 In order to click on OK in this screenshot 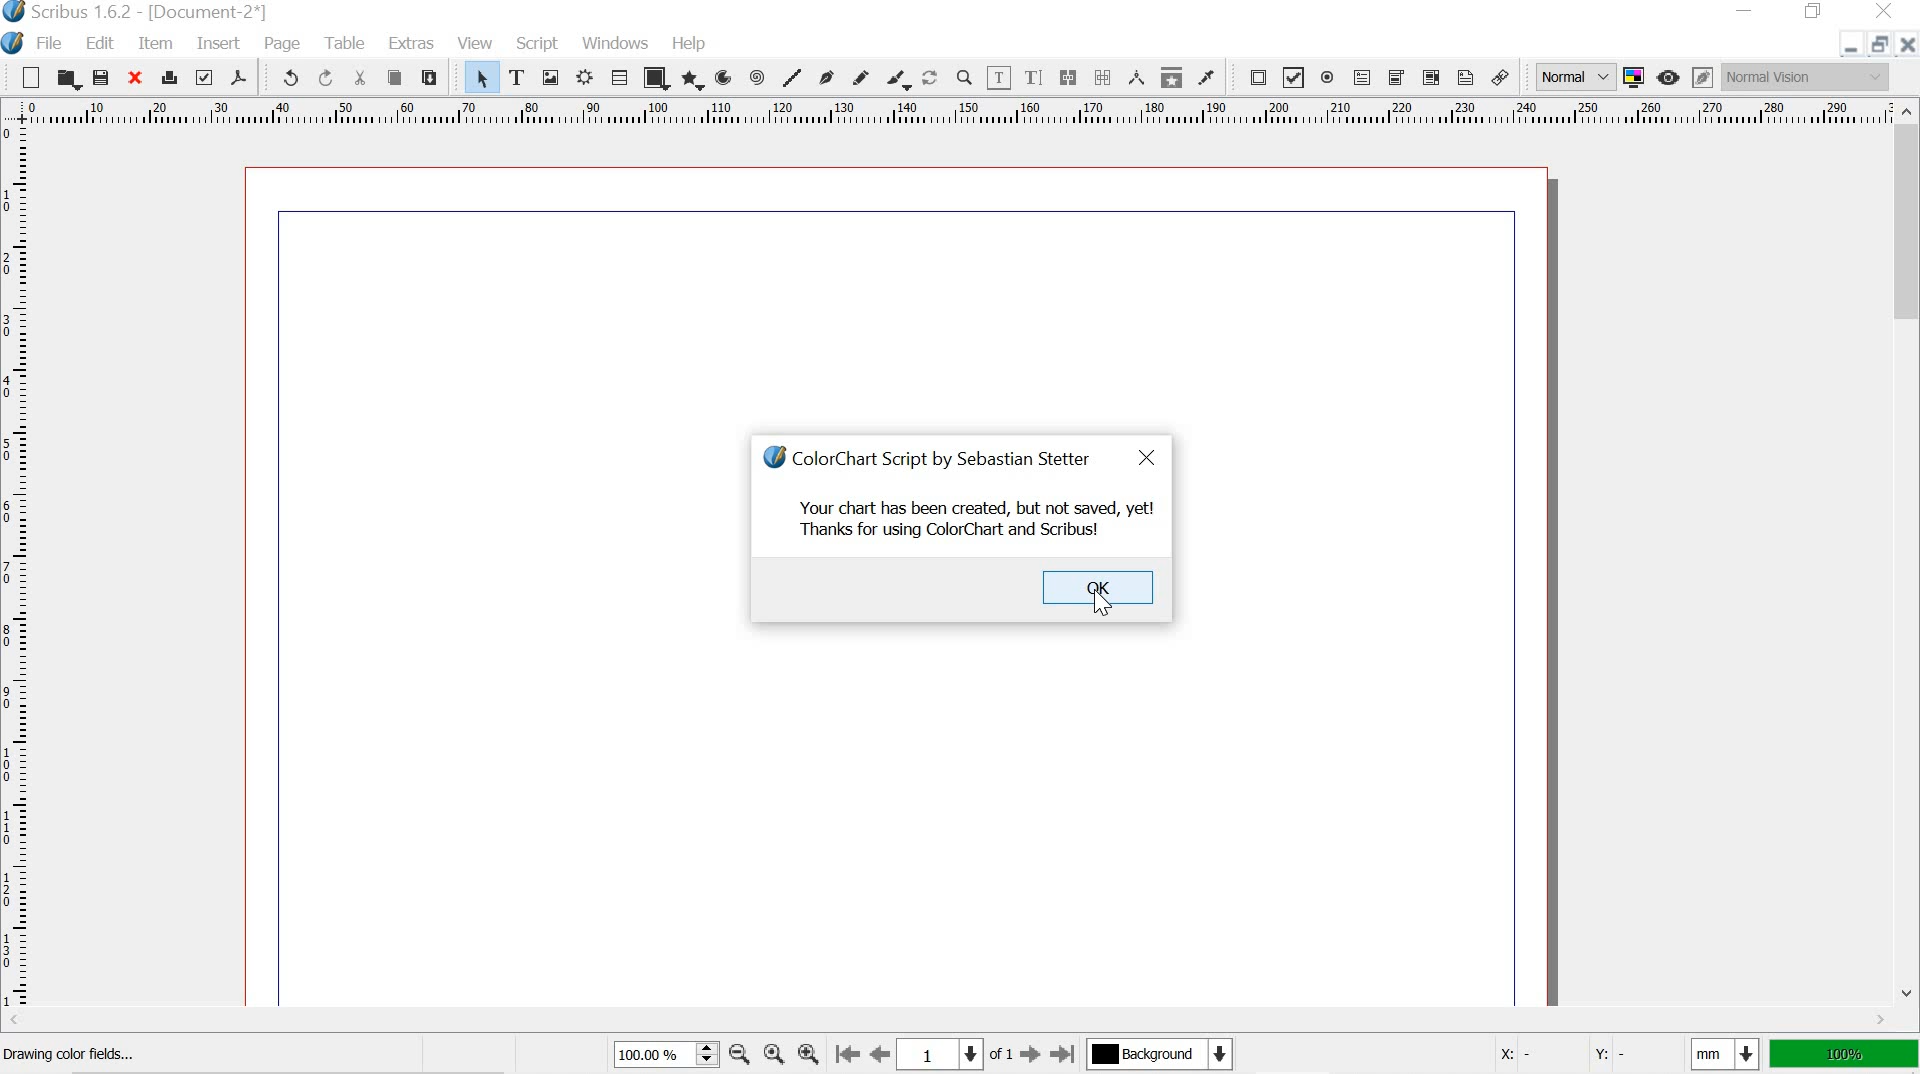, I will do `click(1099, 587)`.